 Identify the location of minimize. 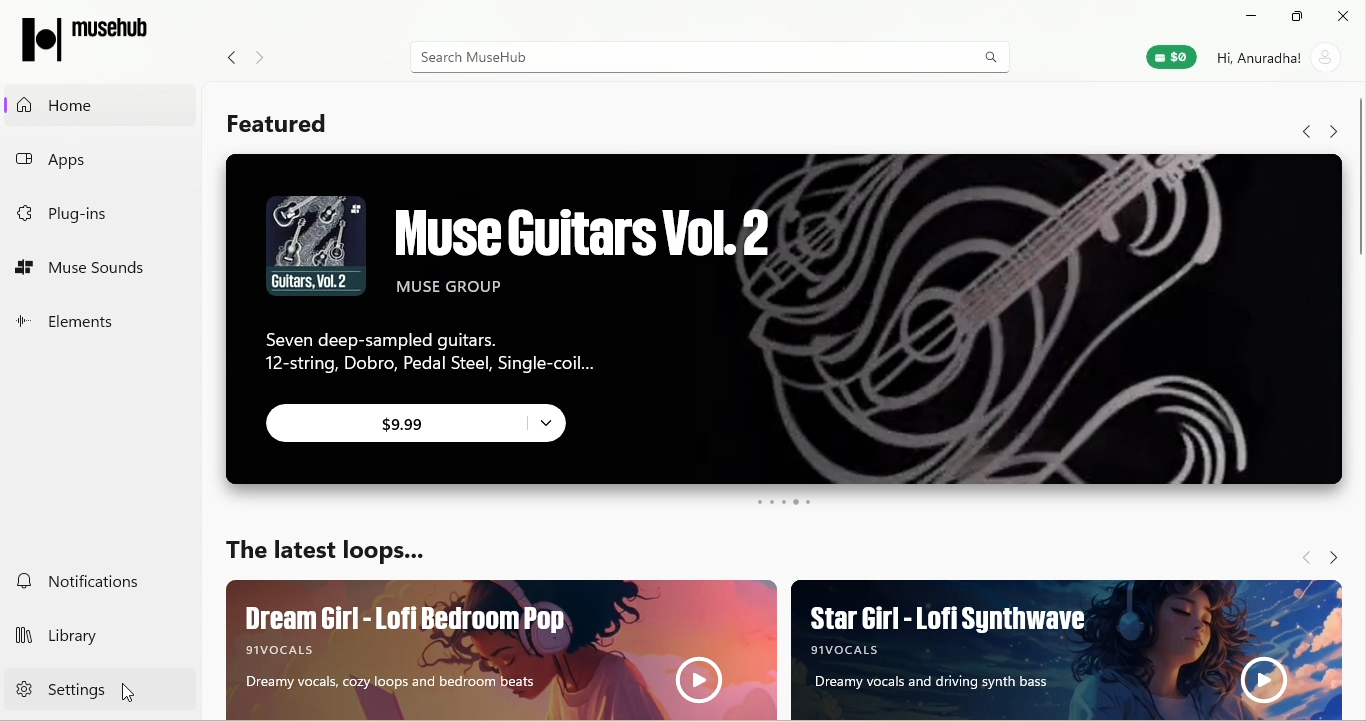
(1250, 15).